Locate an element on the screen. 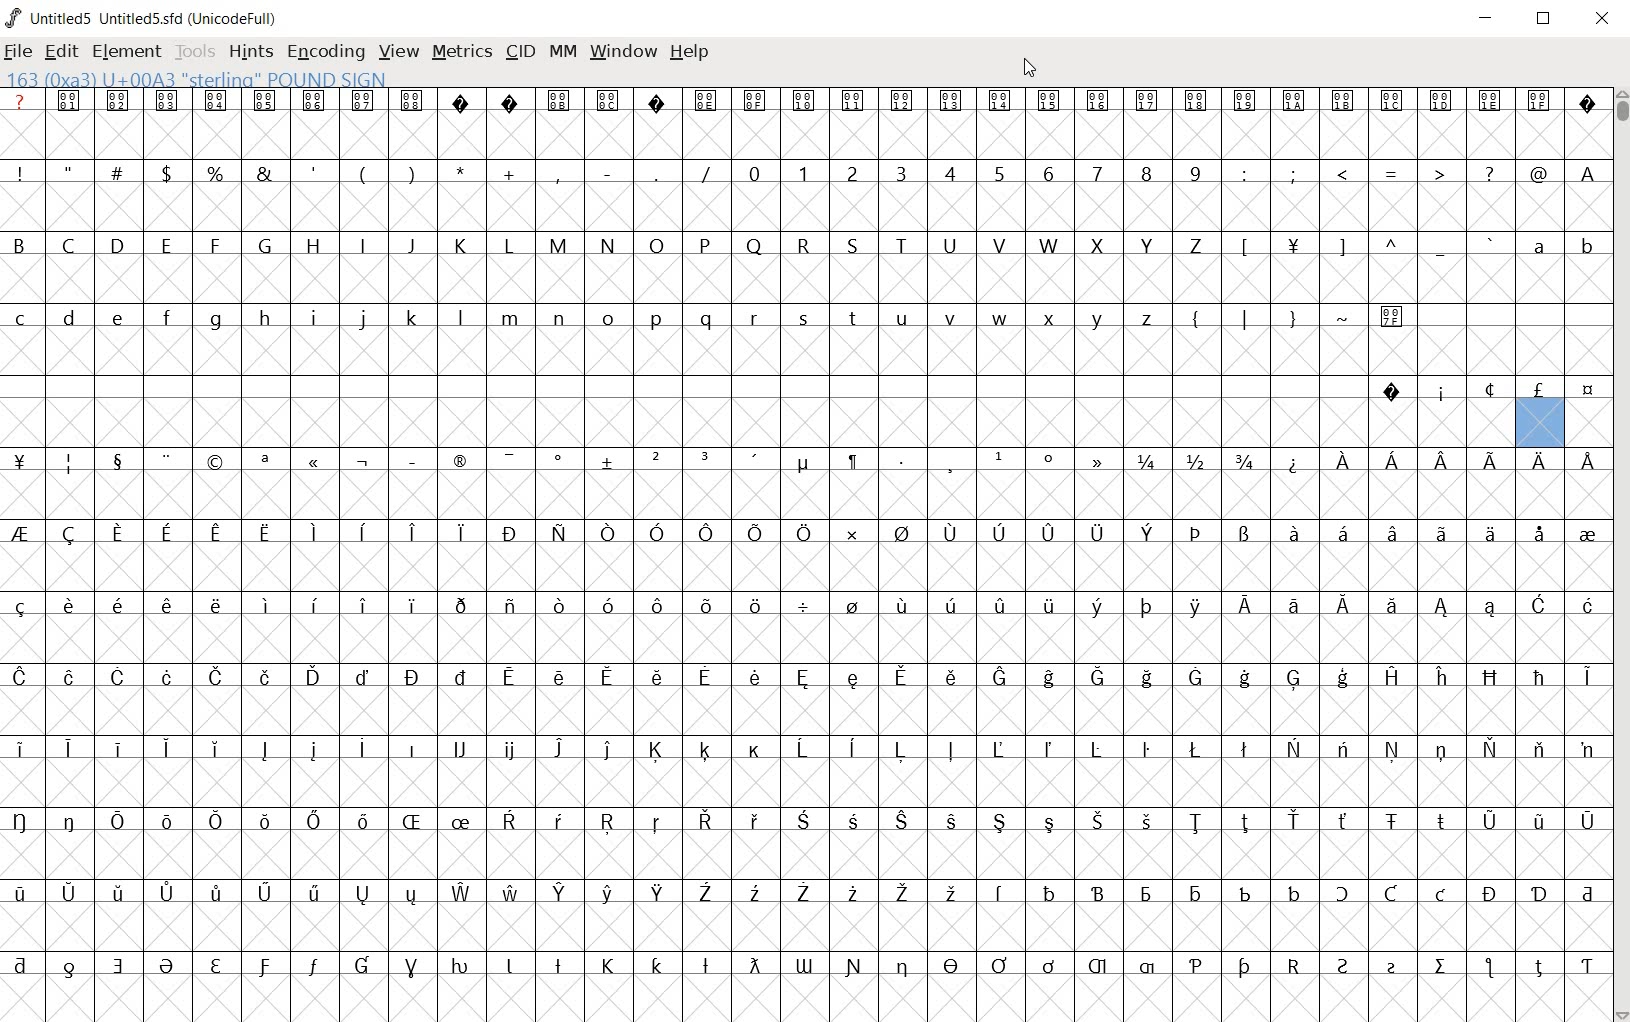 The image size is (1630, 1022). Symbol is located at coordinates (1100, 968).